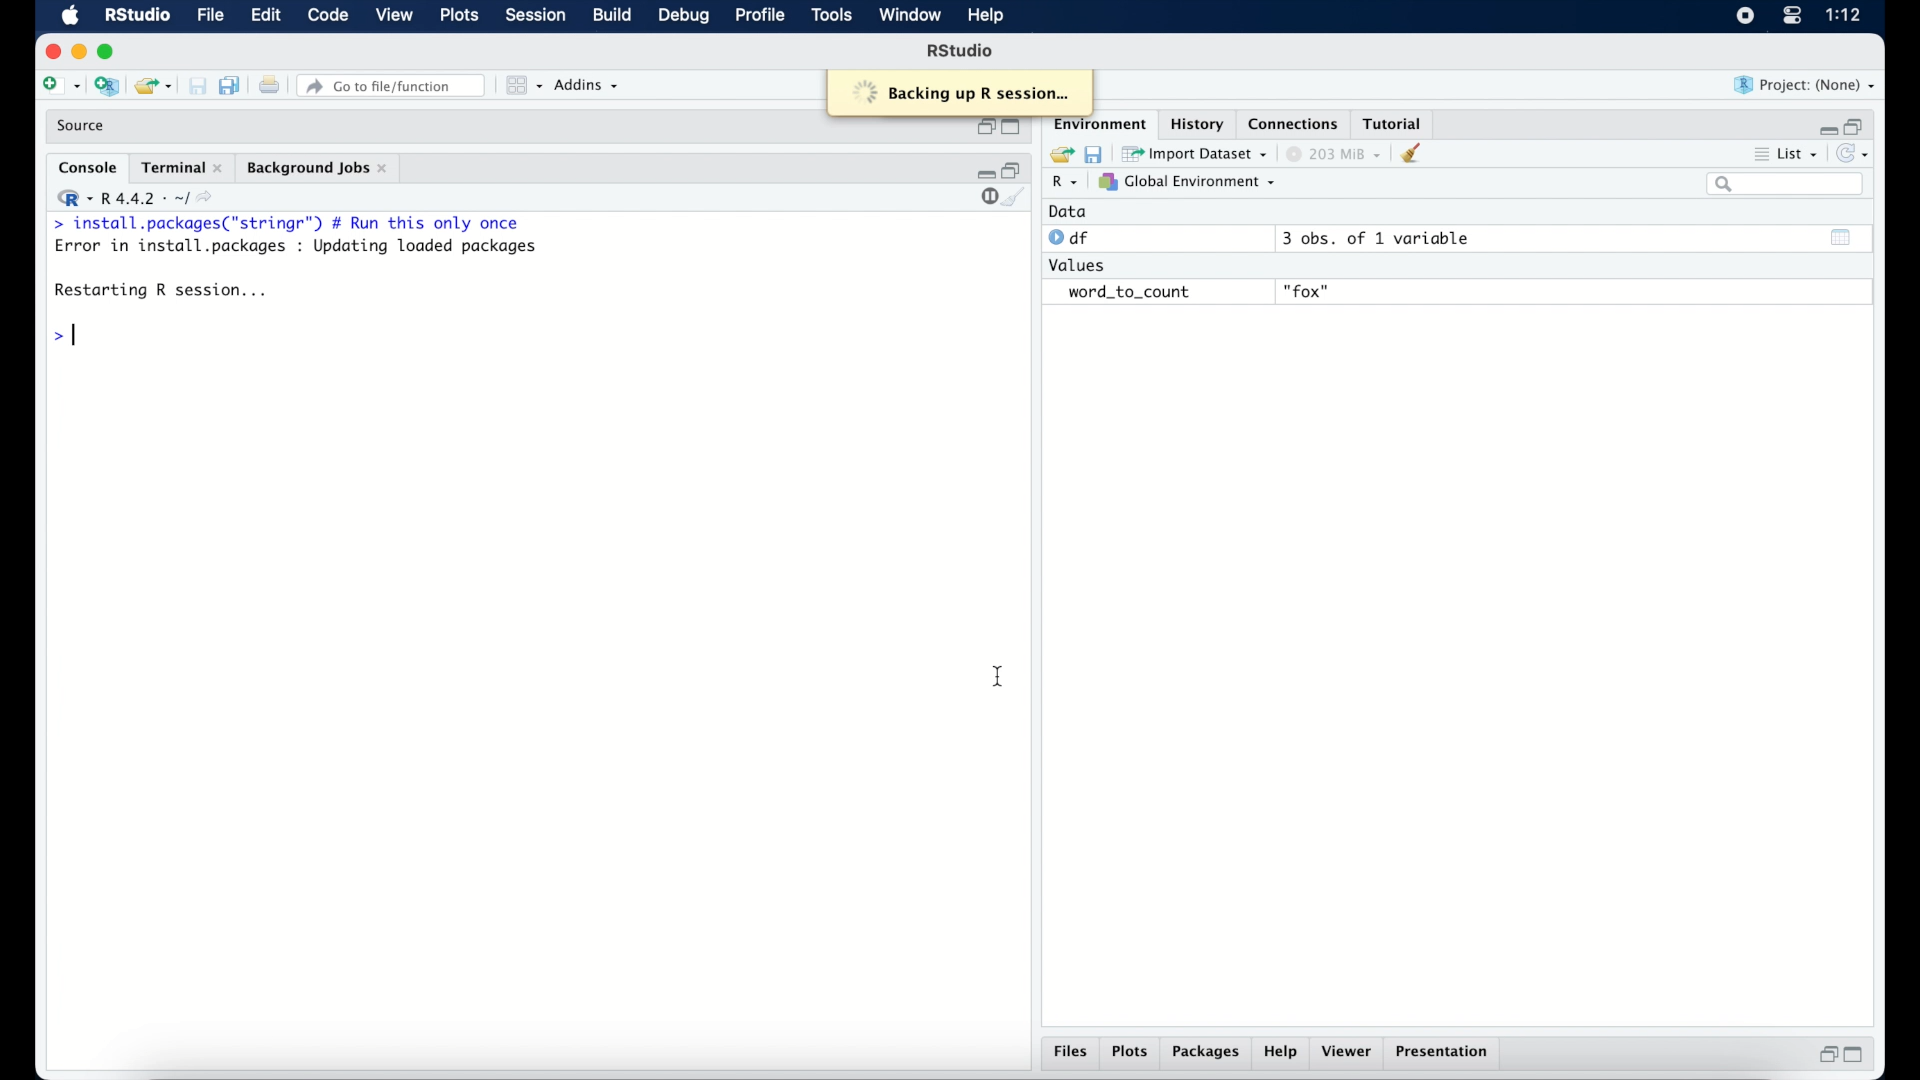 This screenshot has width=1920, height=1080. Describe the element at coordinates (70, 16) in the screenshot. I see `macOS` at that location.